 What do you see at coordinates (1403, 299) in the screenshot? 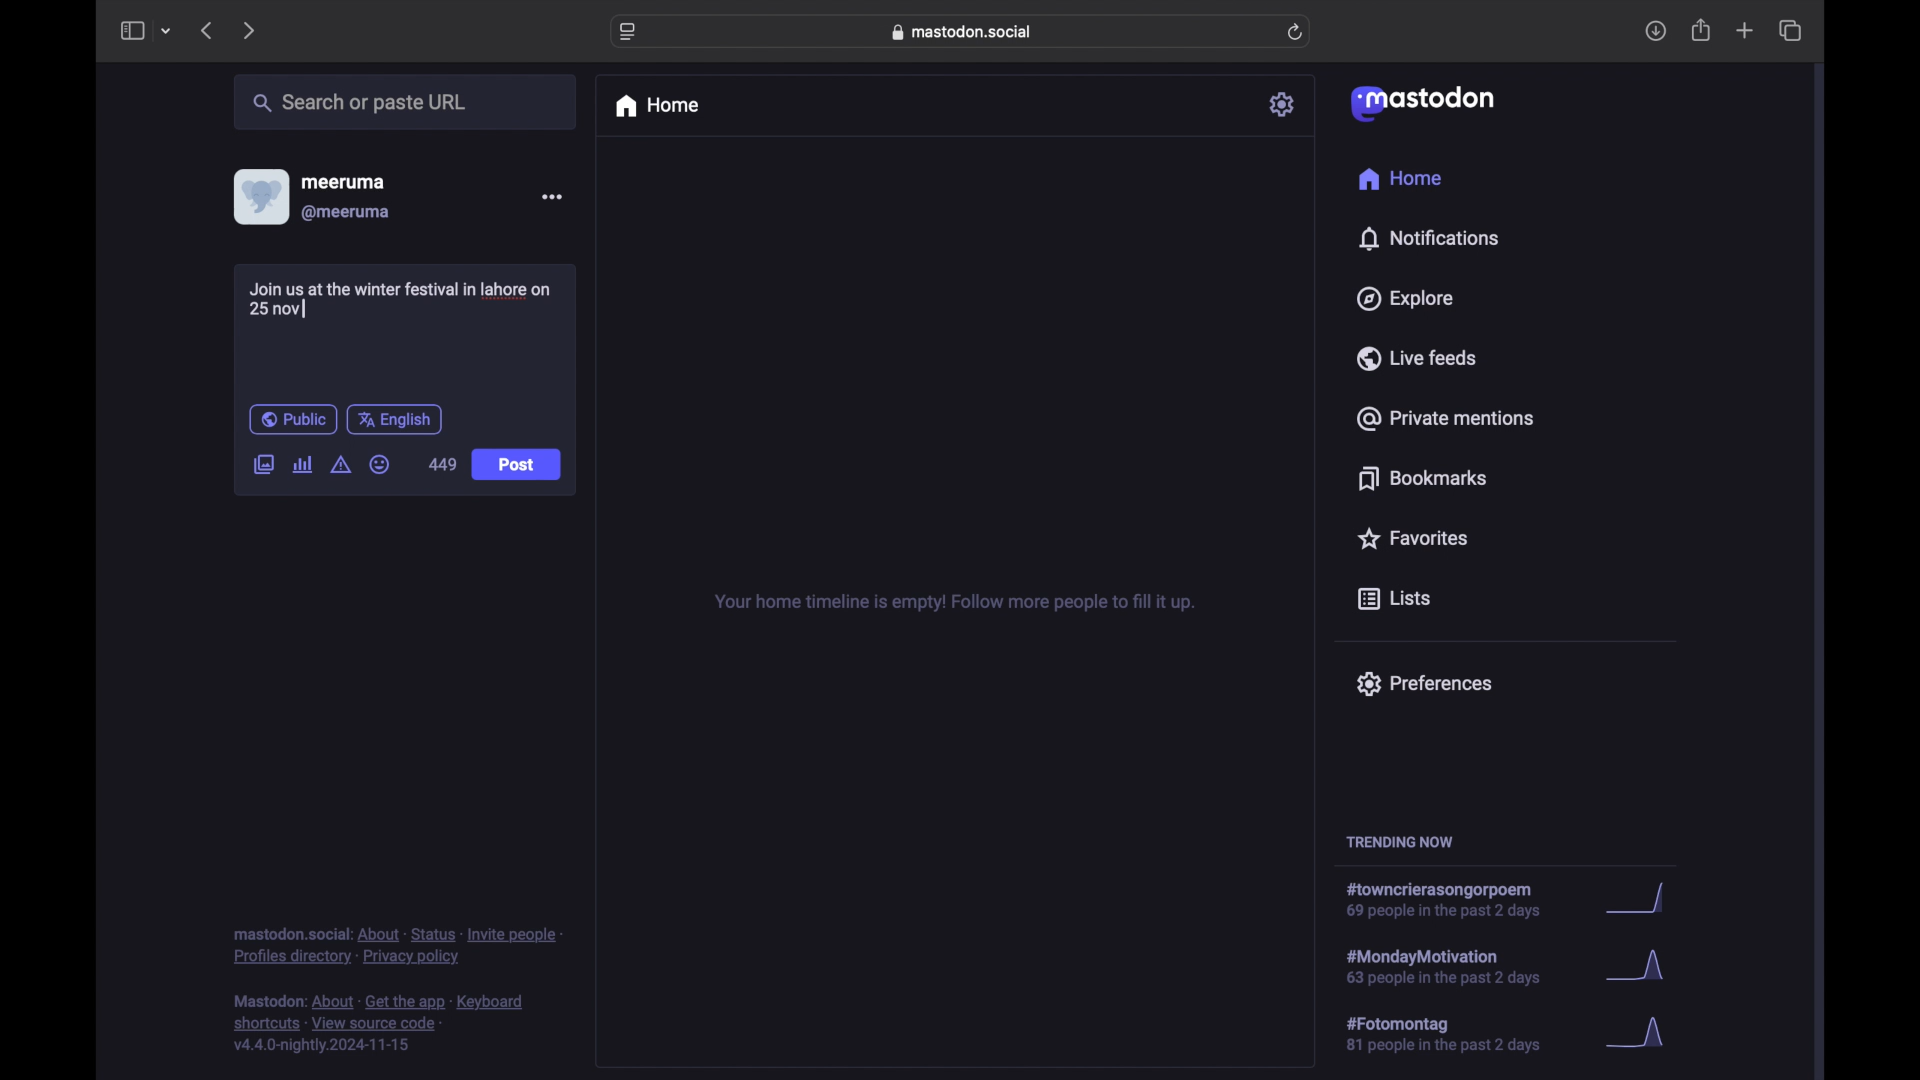
I see `explore` at bounding box center [1403, 299].